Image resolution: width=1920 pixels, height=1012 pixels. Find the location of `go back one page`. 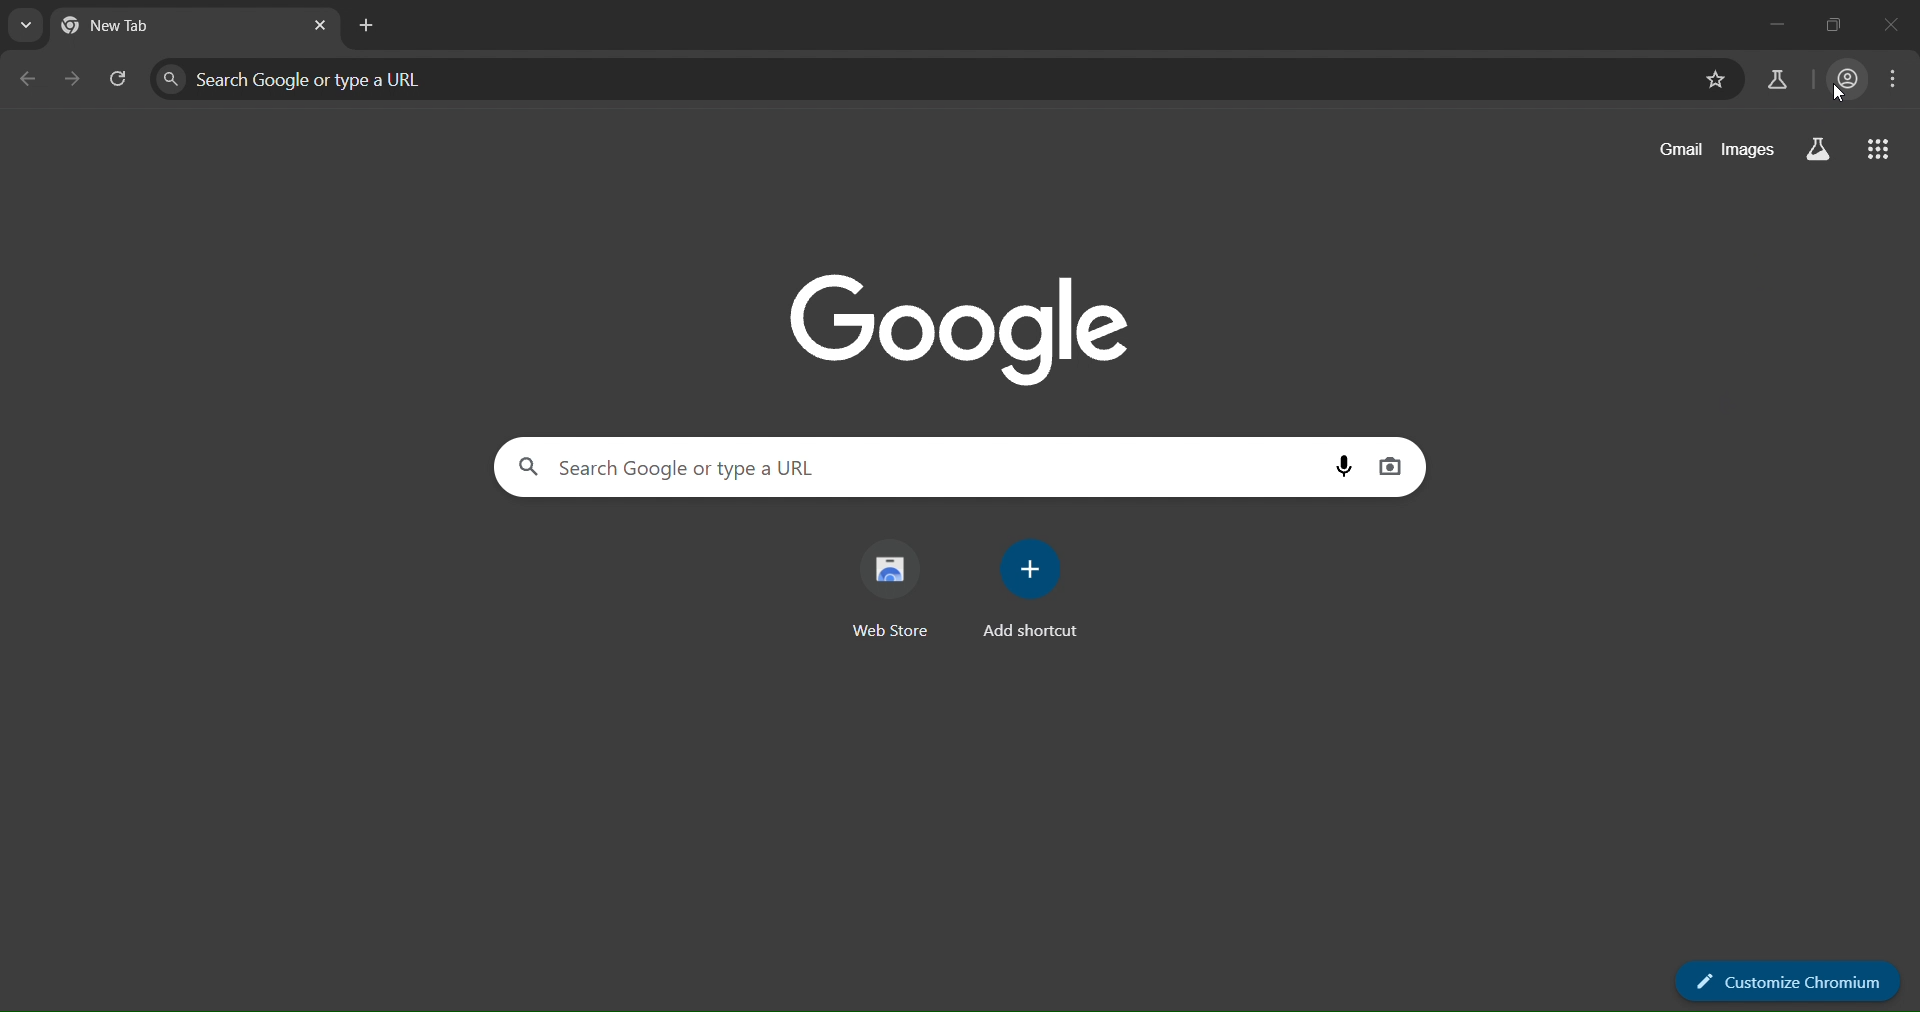

go back one page is located at coordinates (22, 80).